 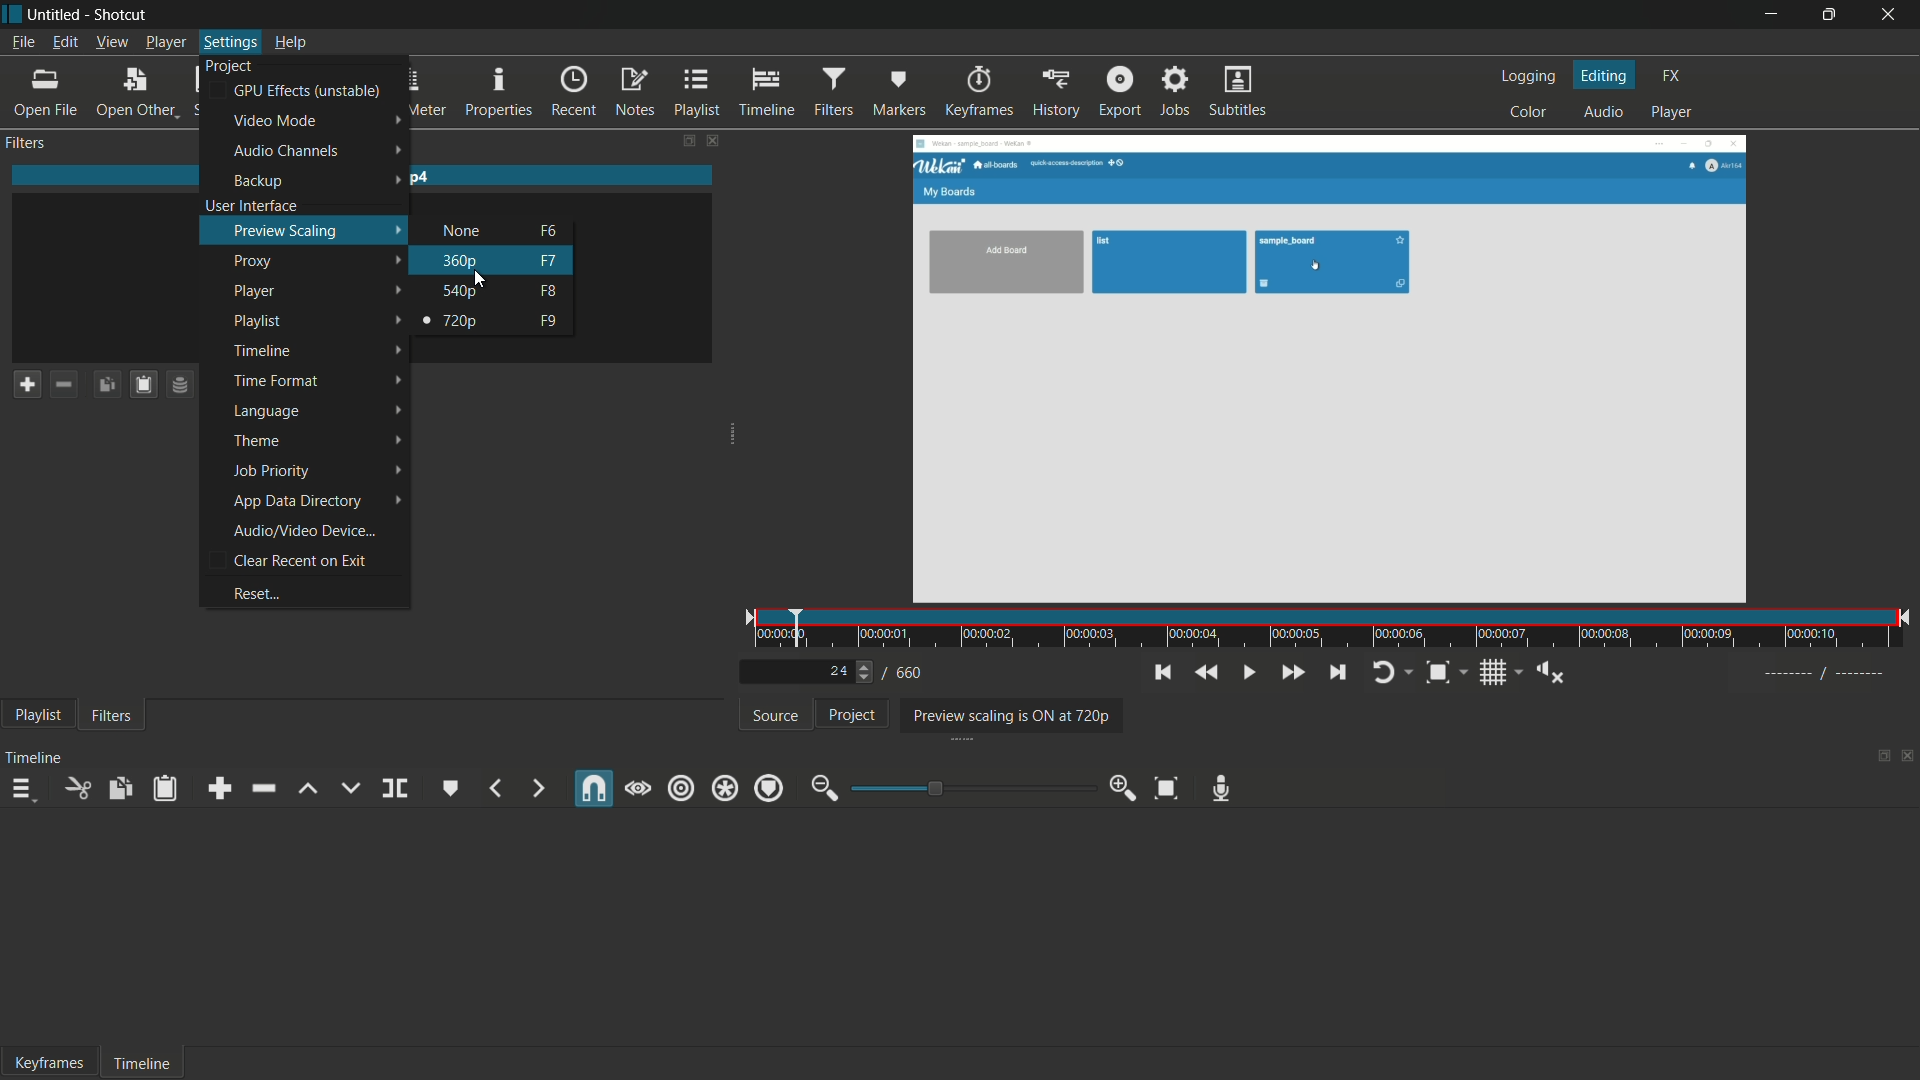 I want to click on app name, so click(x=124, y=15).